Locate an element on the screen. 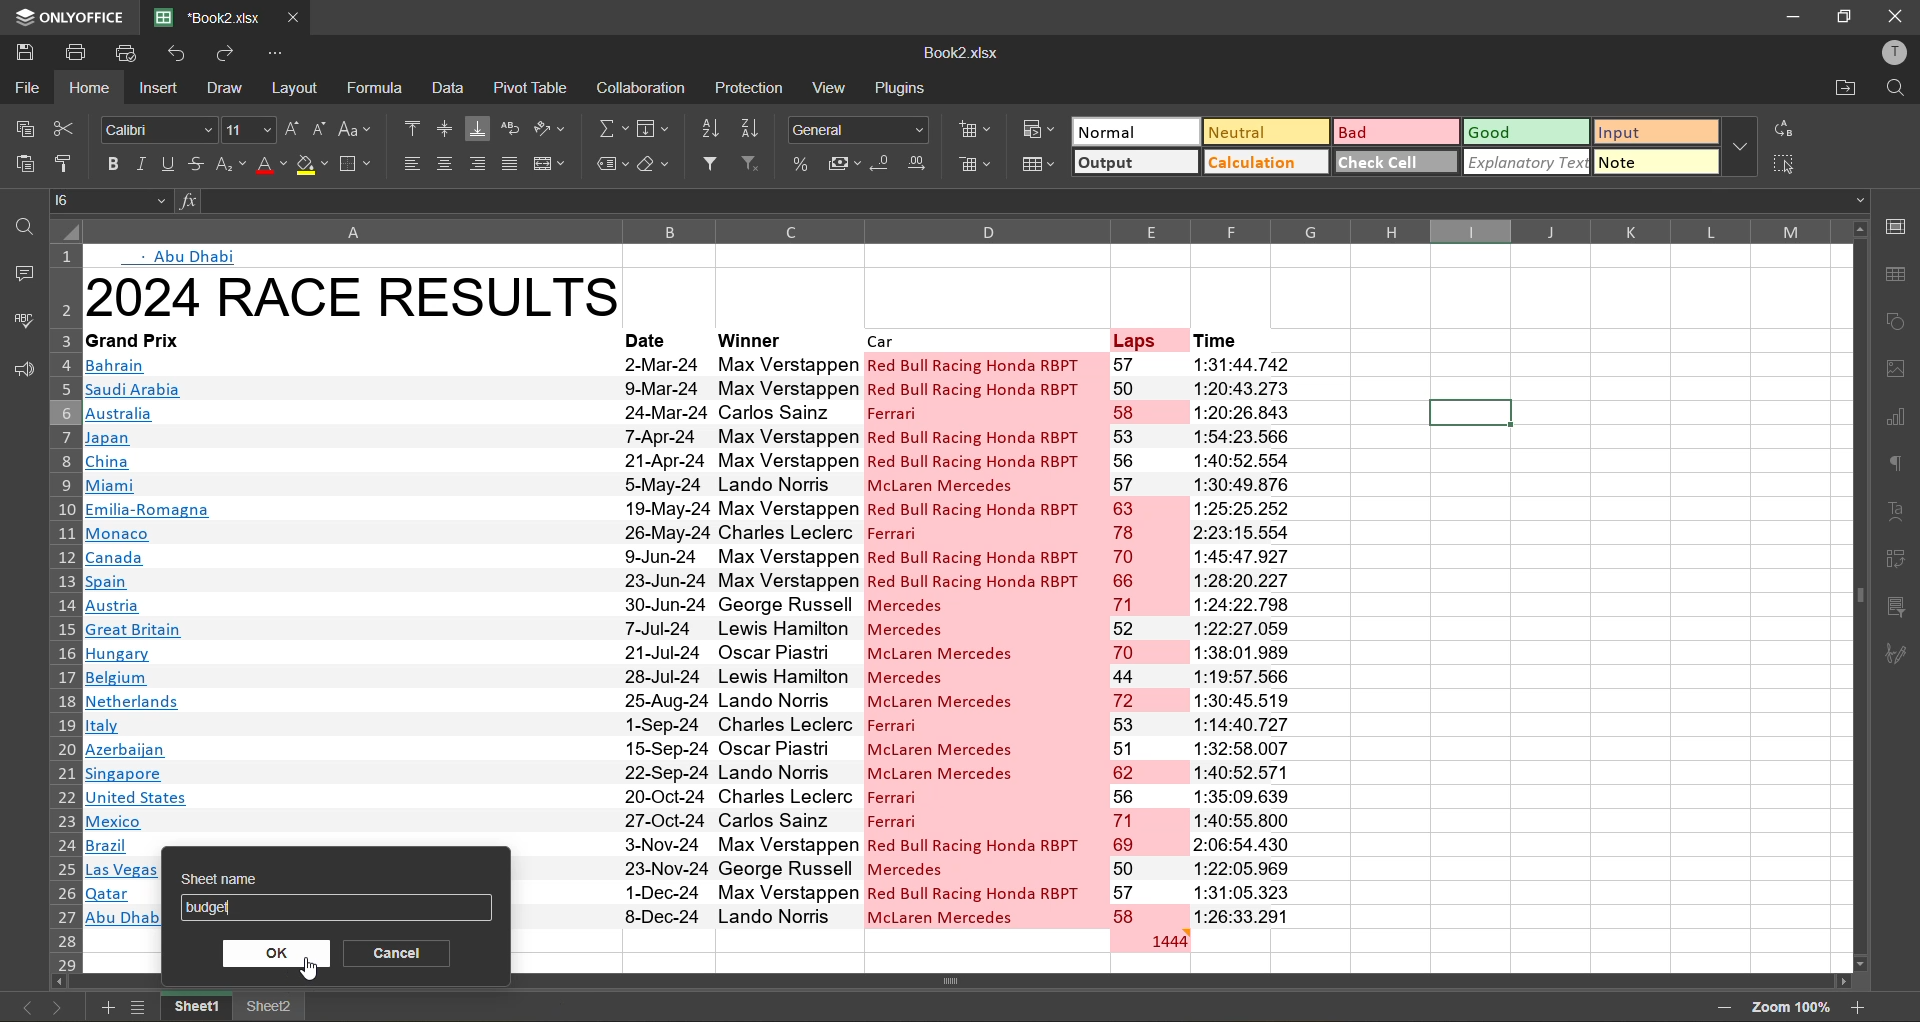 This screenshot has height=1022, width=1920. zoom factor is located at coordinates (1789, 1007).